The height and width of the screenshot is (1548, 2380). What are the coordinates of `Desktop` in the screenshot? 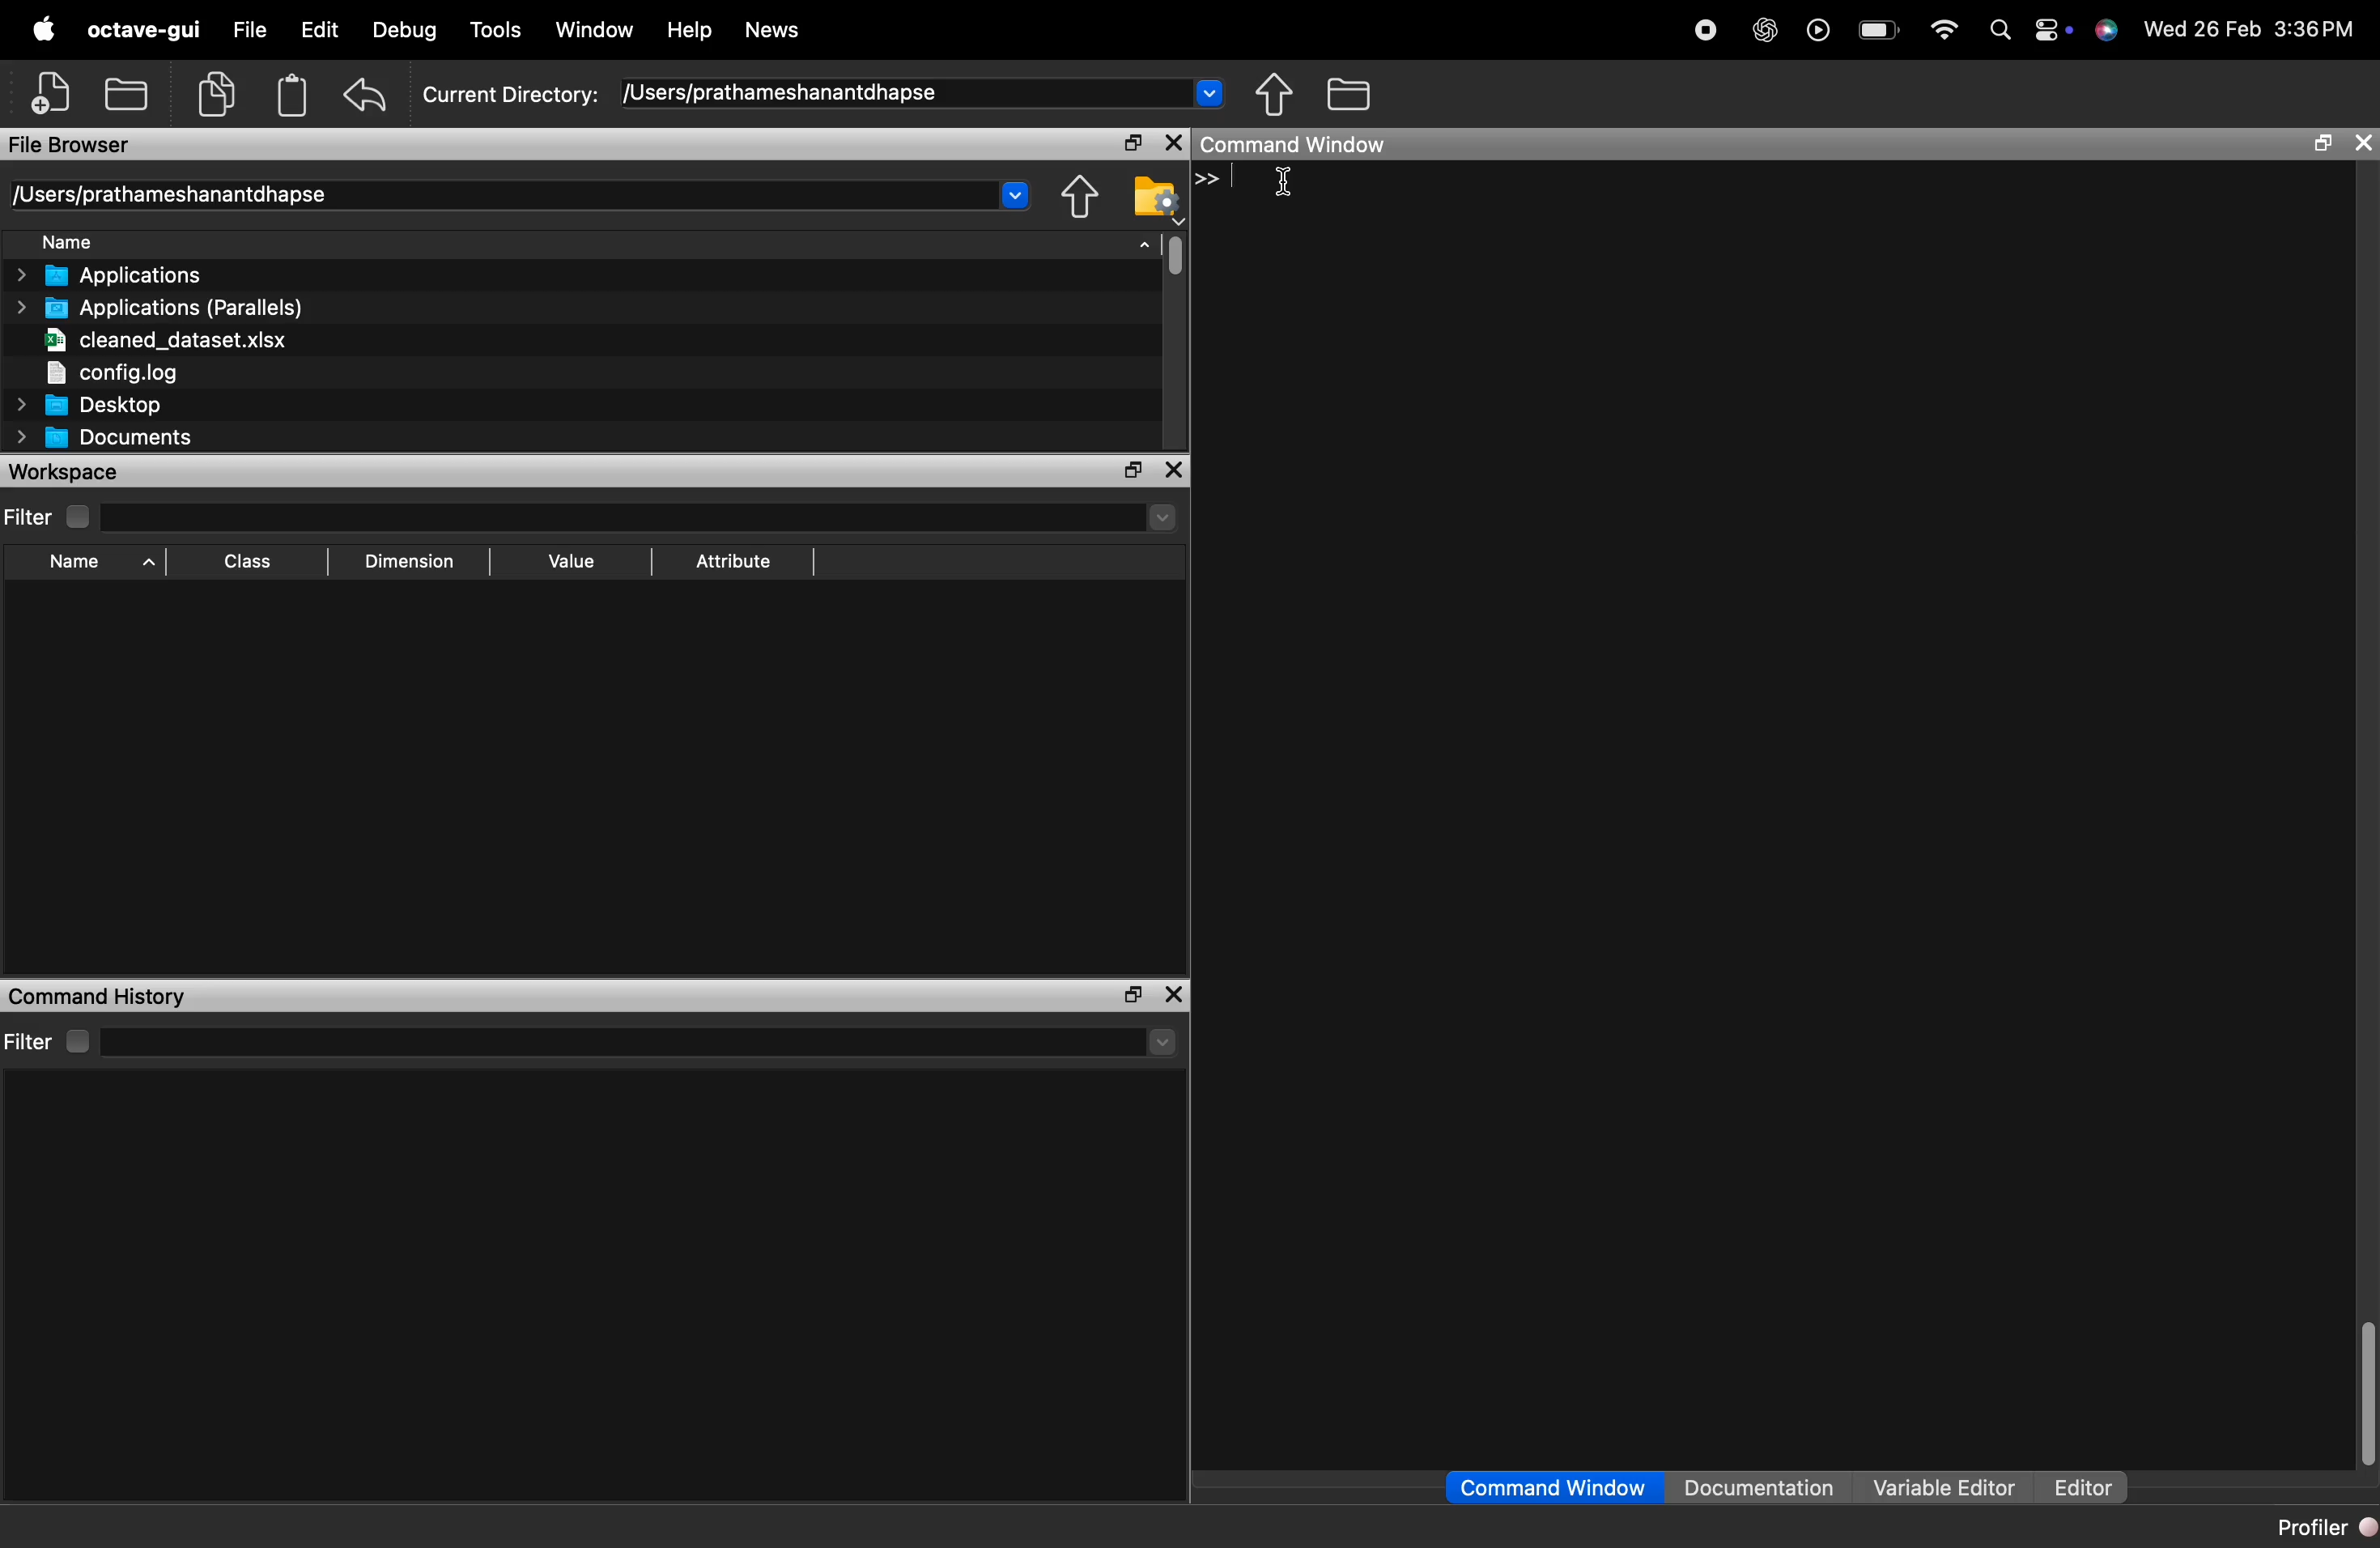 It's located at (115, 404).